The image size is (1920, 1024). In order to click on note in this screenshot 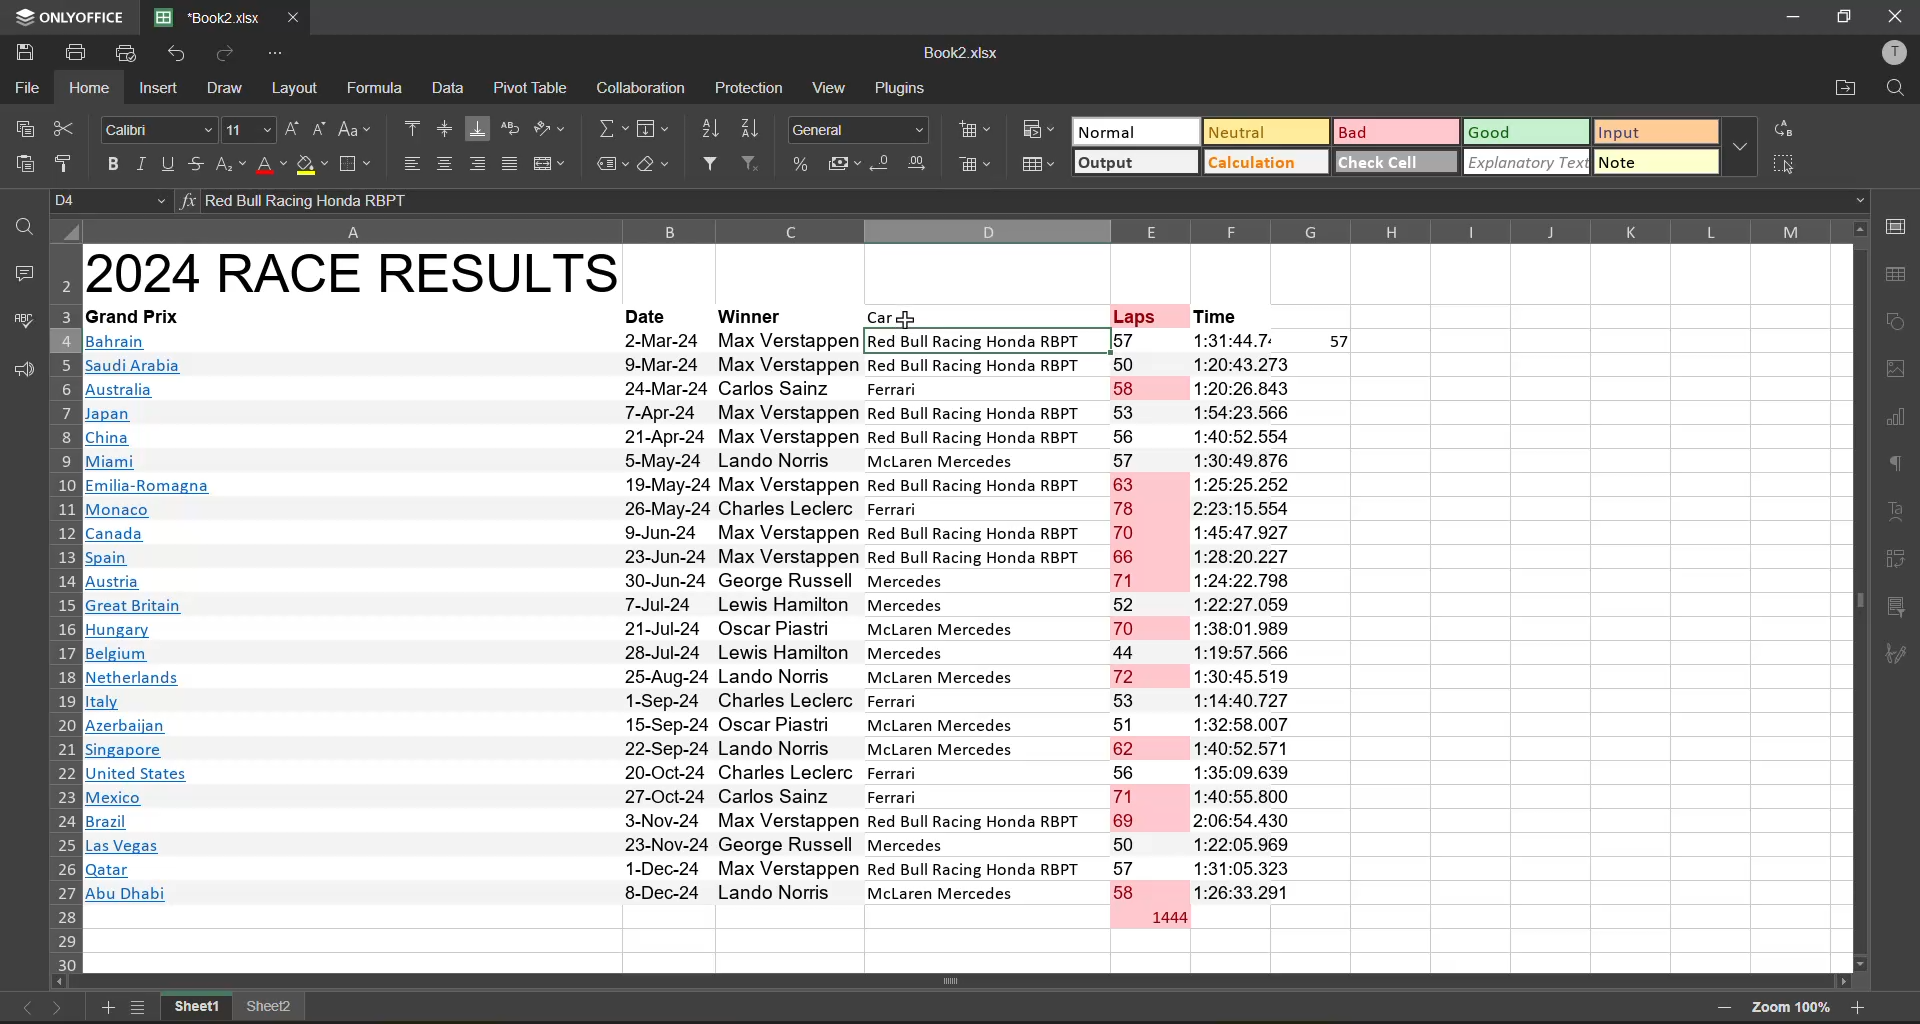, I will do `click(1655, 165)`.